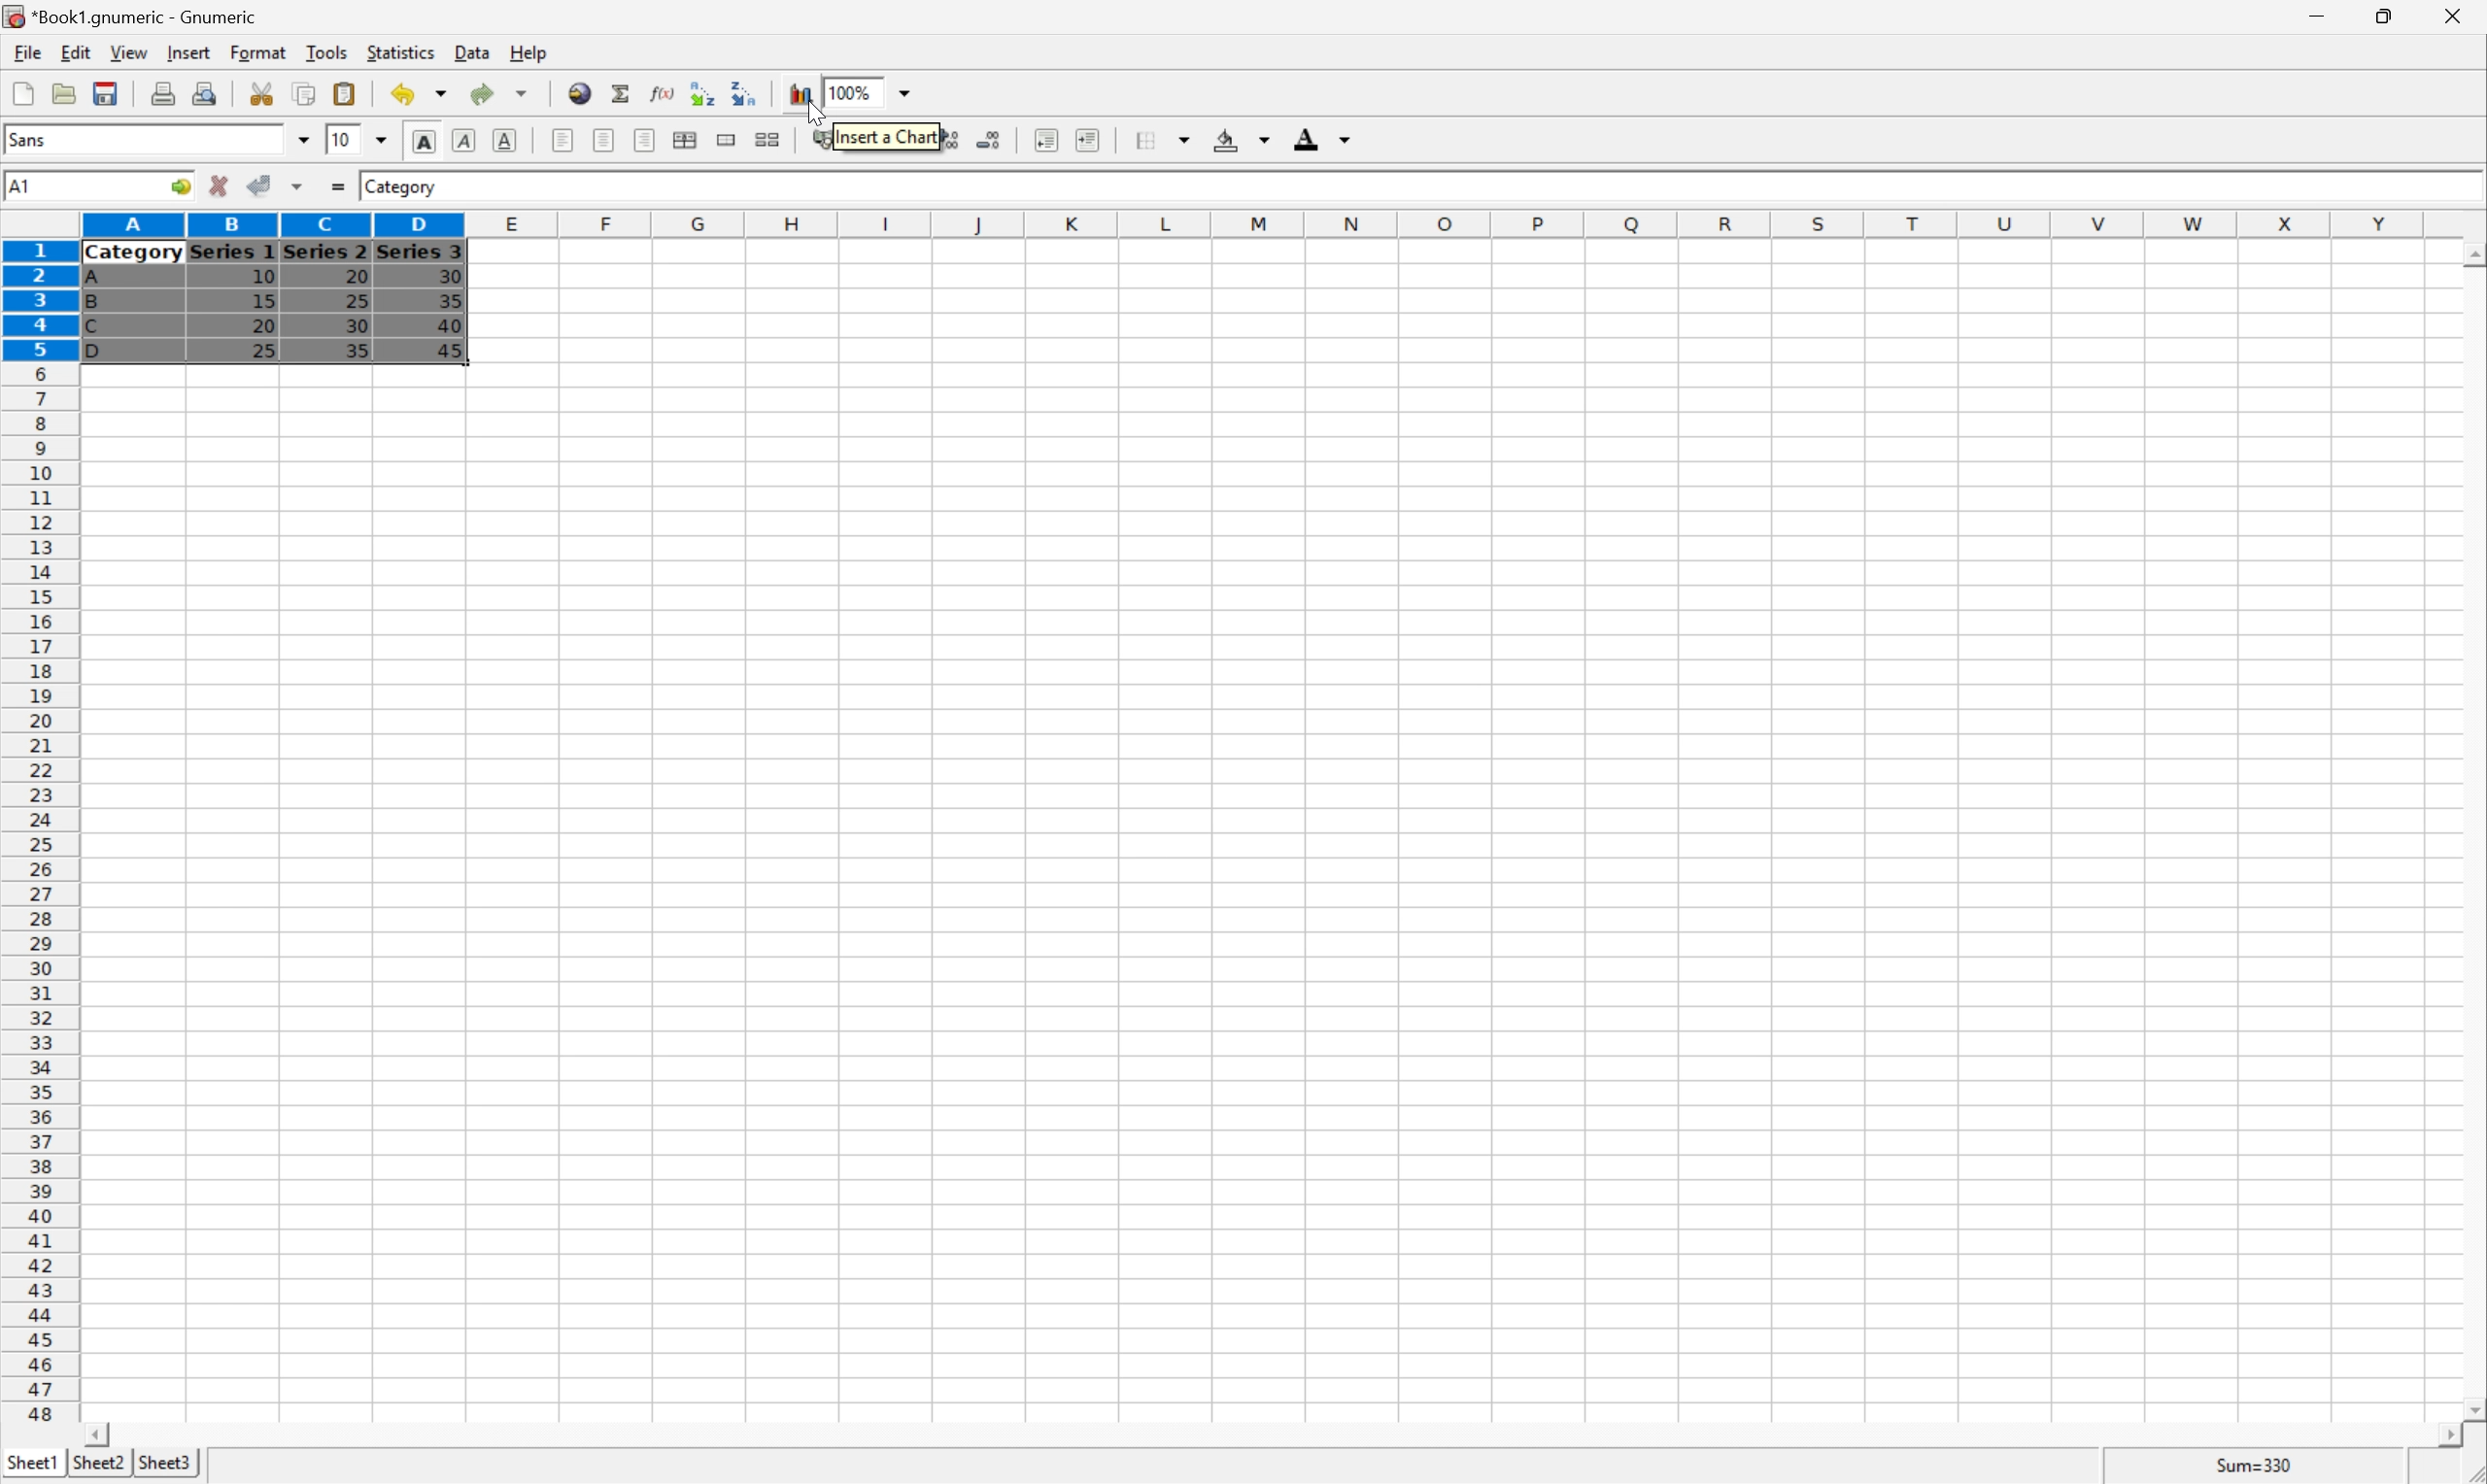 This screenshot has width=2487, height=1484. Describe the element at coordinates (1239, 137) in the screenshot. I see `Background` at that location.